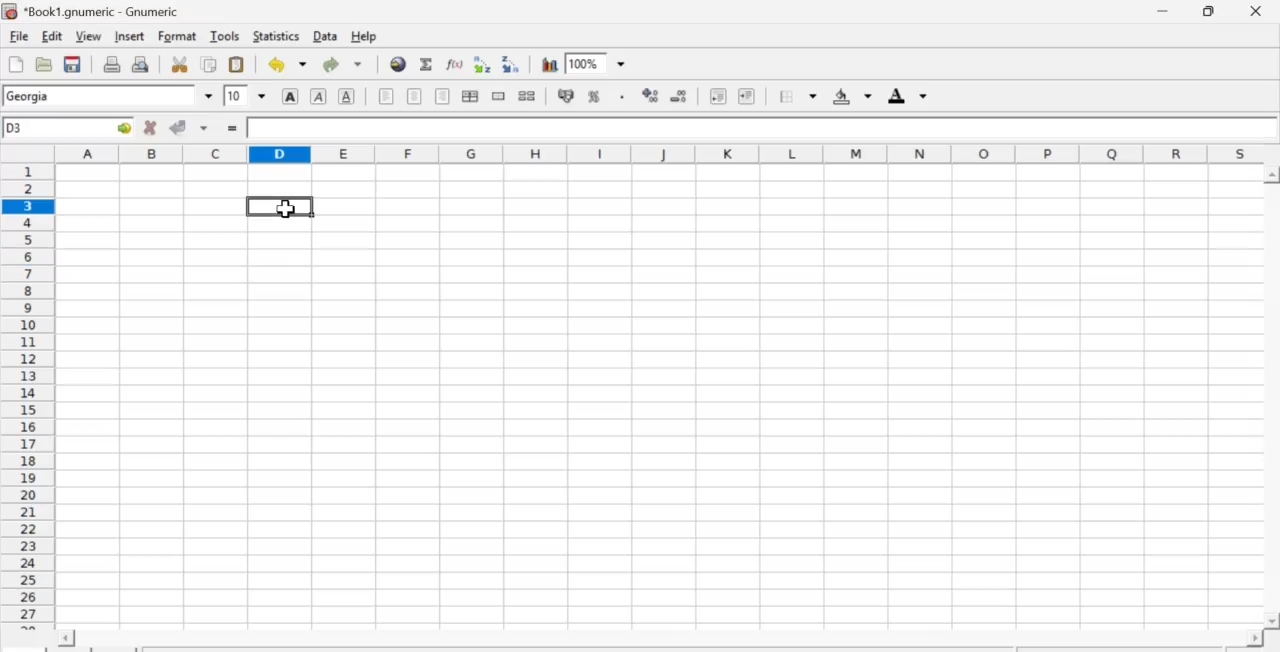 Image resolution: width=1280 pixels, height=652 pixels. Describe the element at coordinates (751, 96) in the screenshot. I see `Increase indent` at that location.